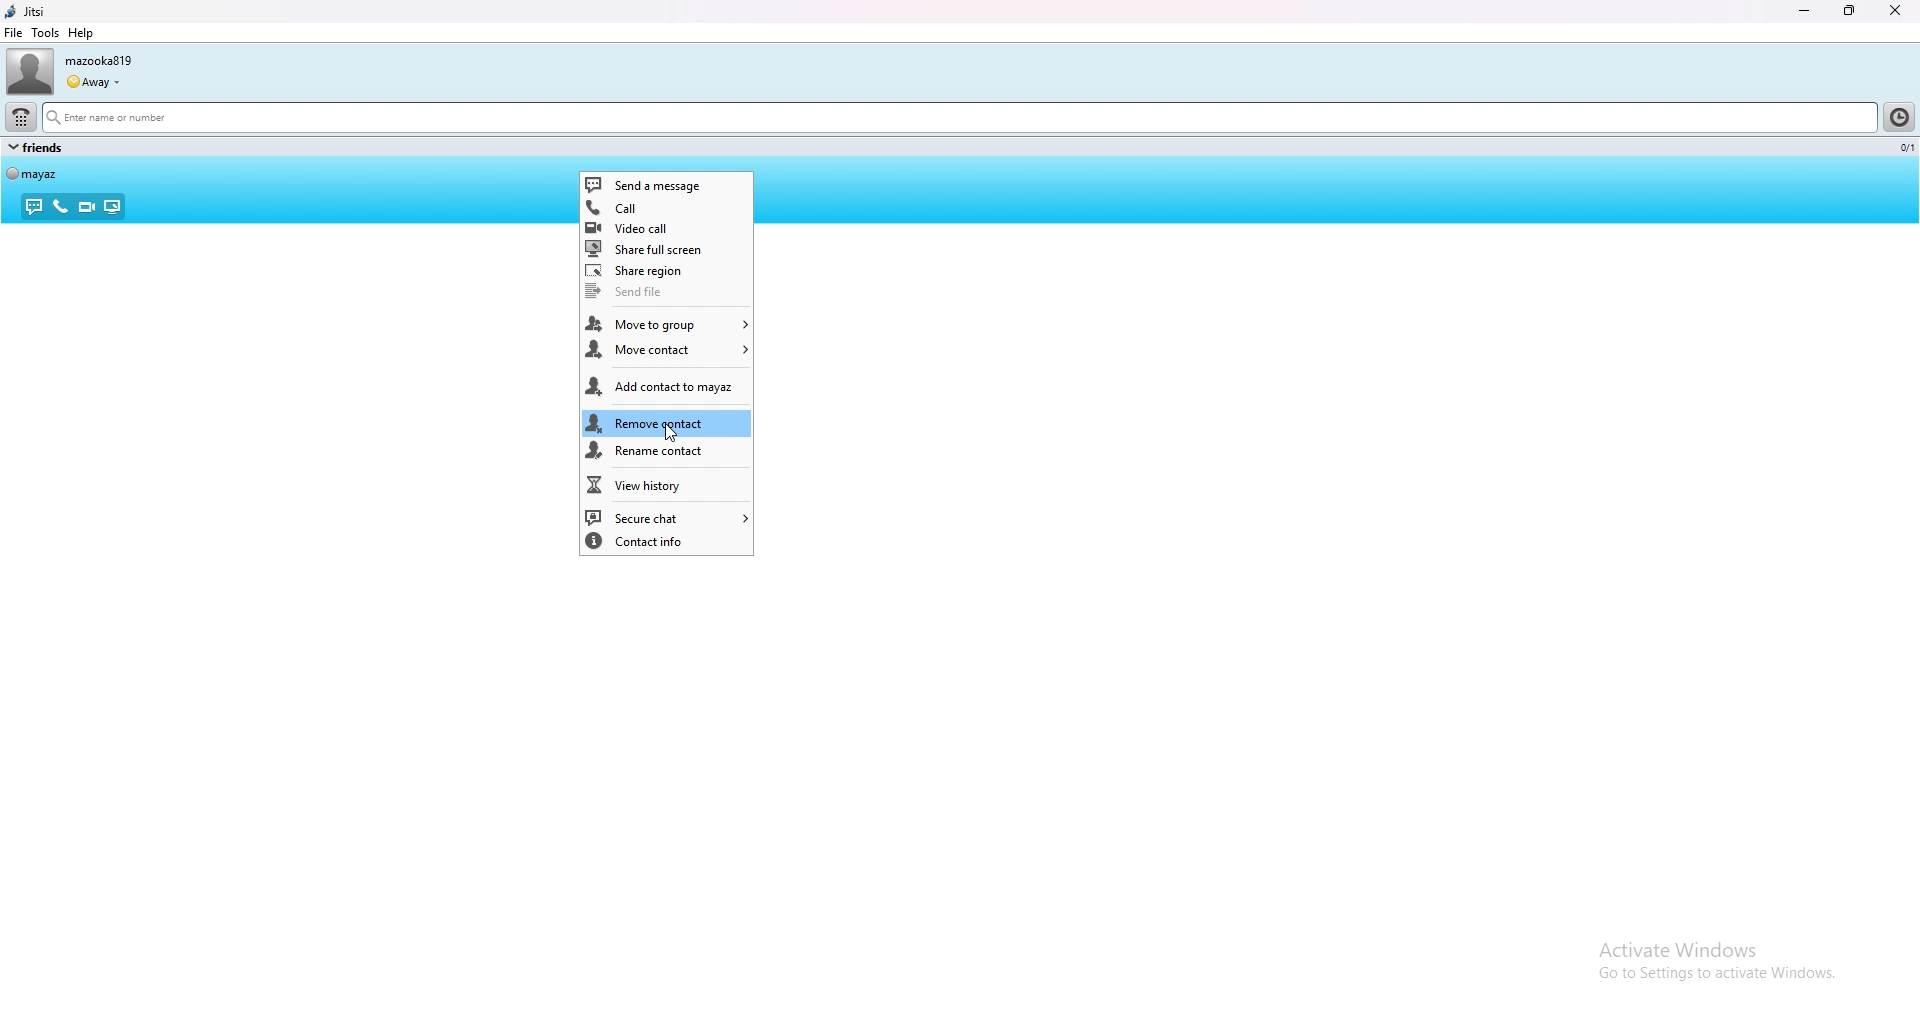  Describe the element at coordinates (666, 424) in the screenshot. I see `remove contact` at that location.